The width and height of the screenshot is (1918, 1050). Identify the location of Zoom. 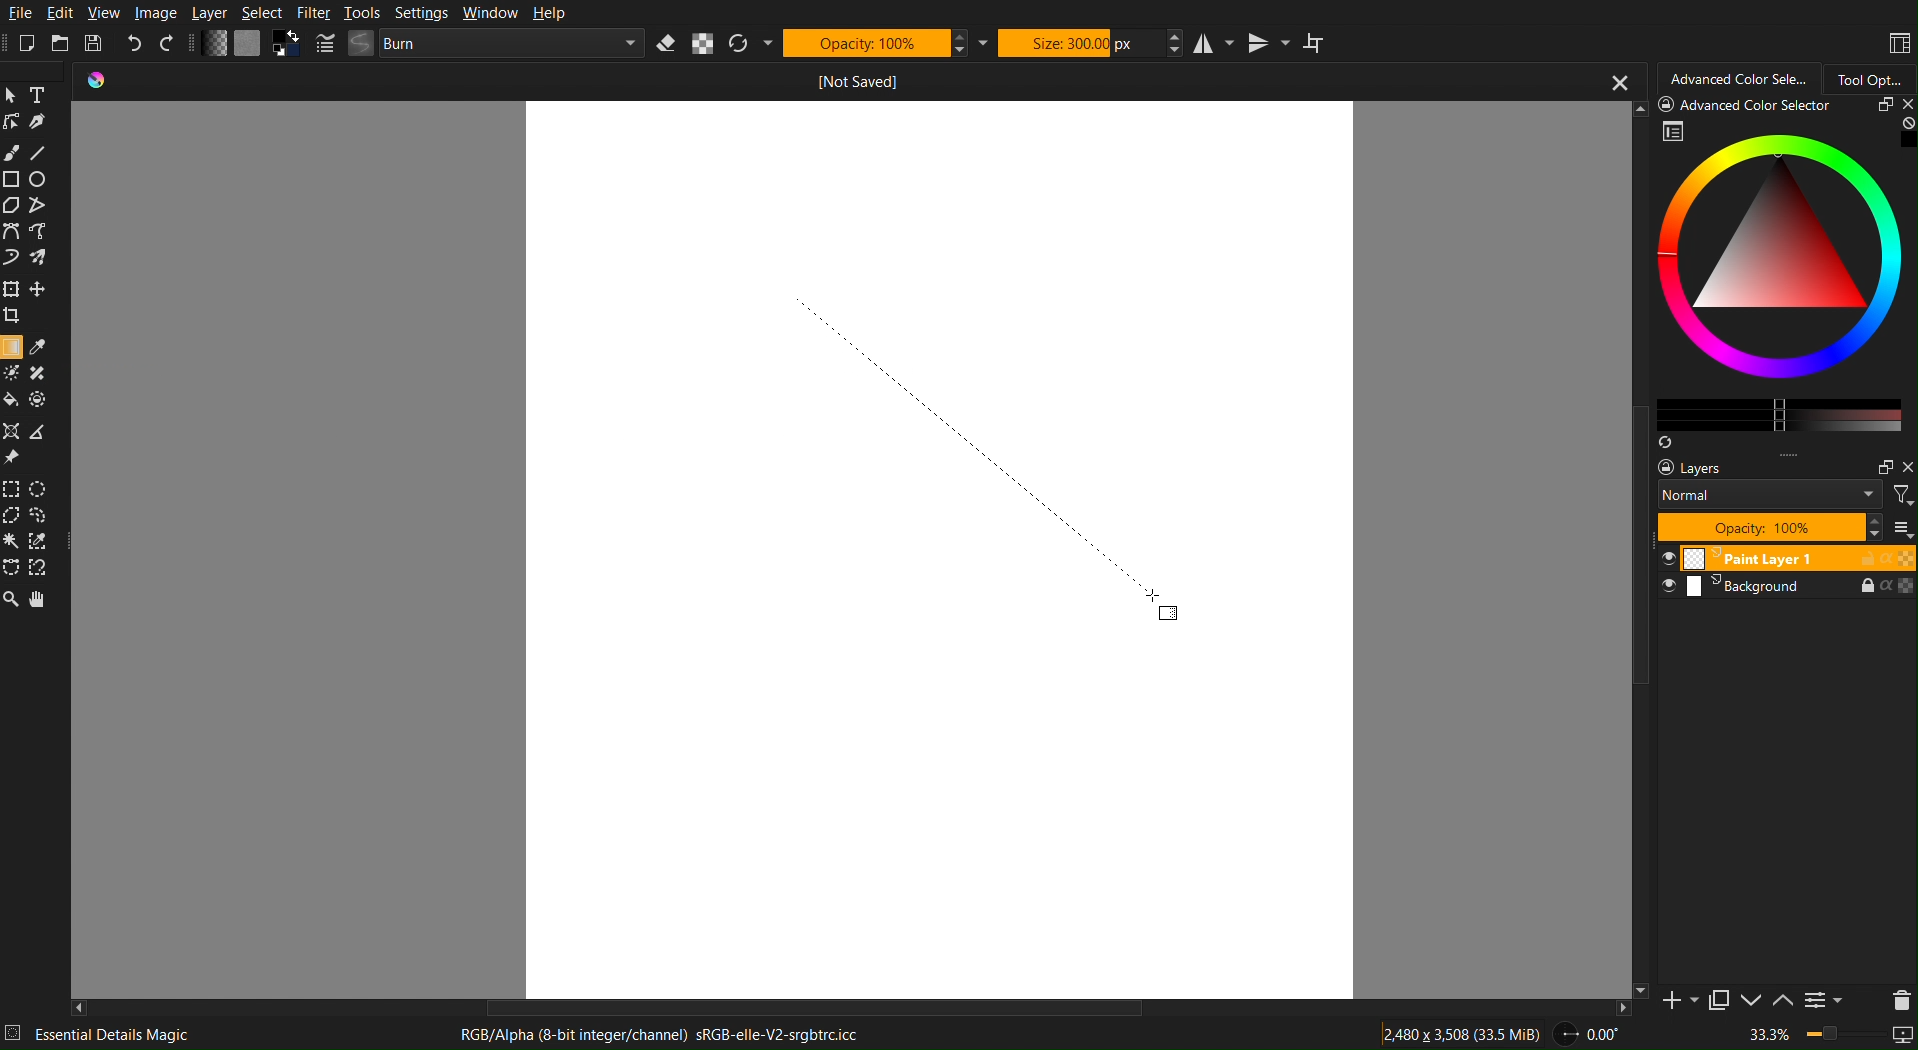
(12, 600).